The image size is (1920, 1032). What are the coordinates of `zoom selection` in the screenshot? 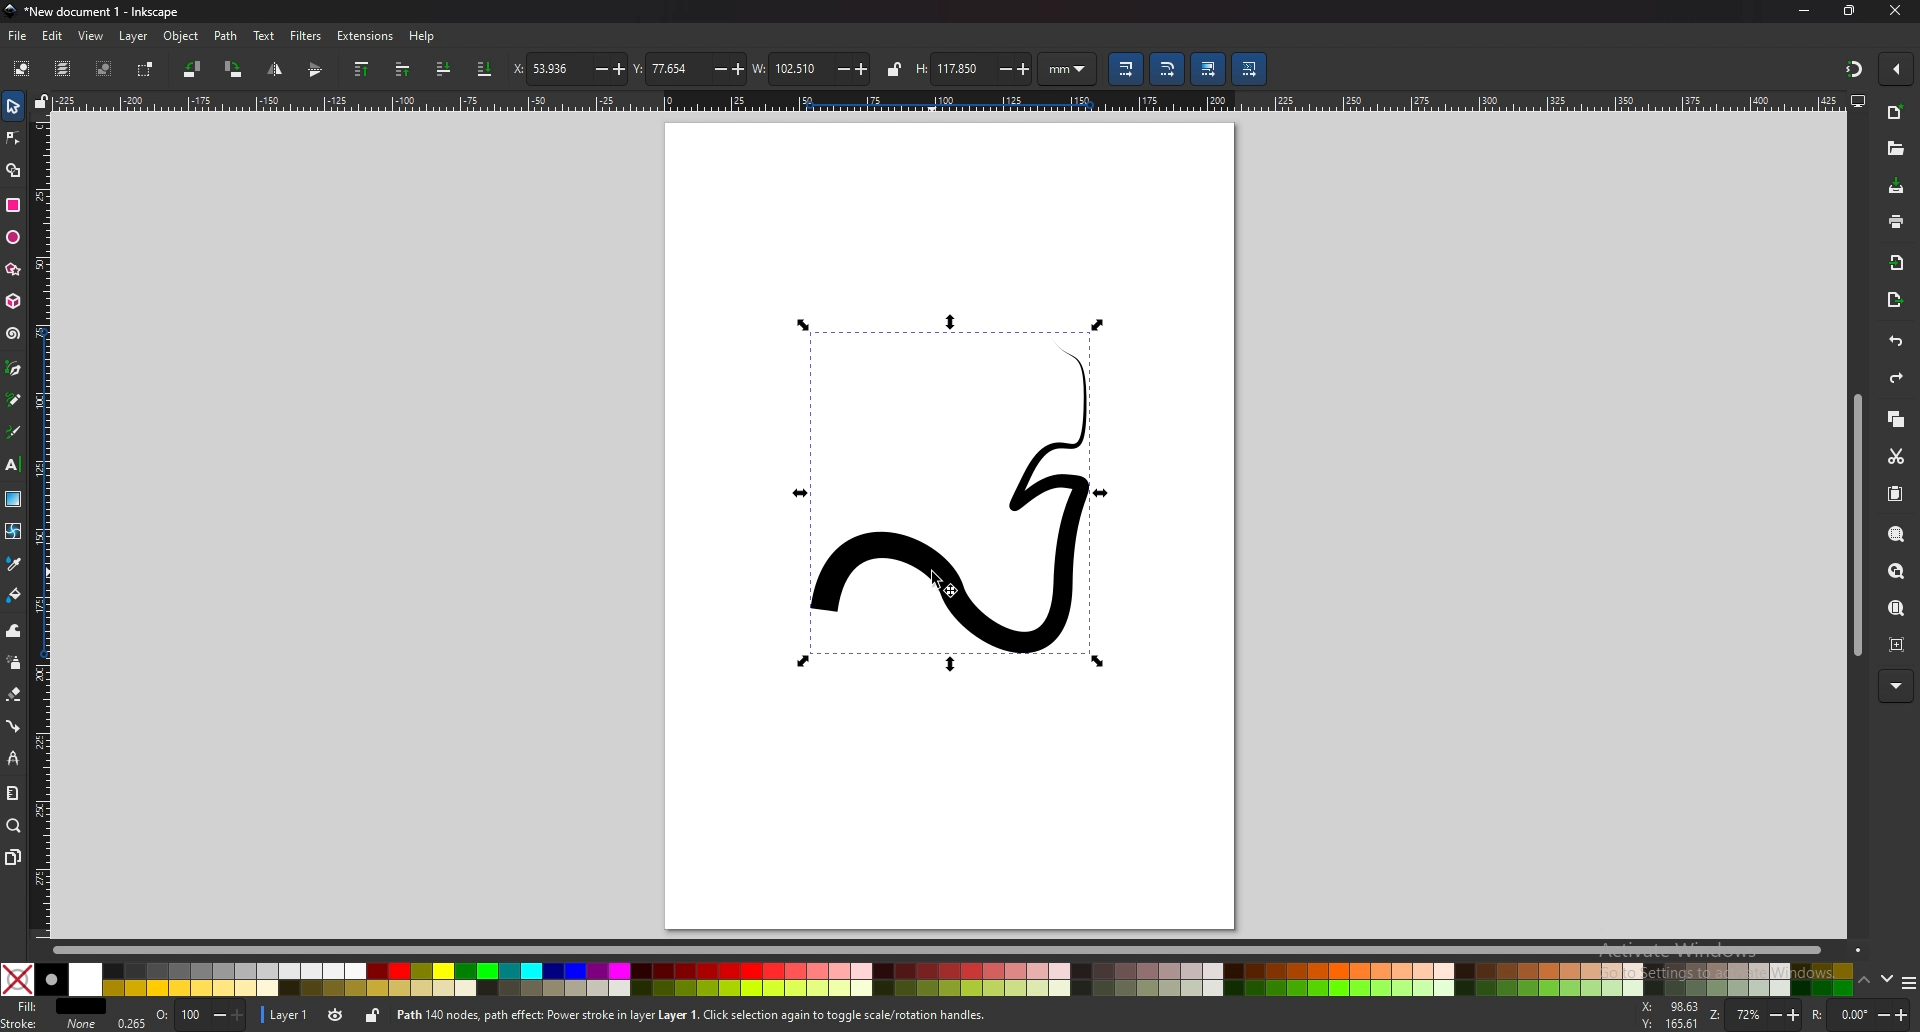 It's located at (1894, 532).